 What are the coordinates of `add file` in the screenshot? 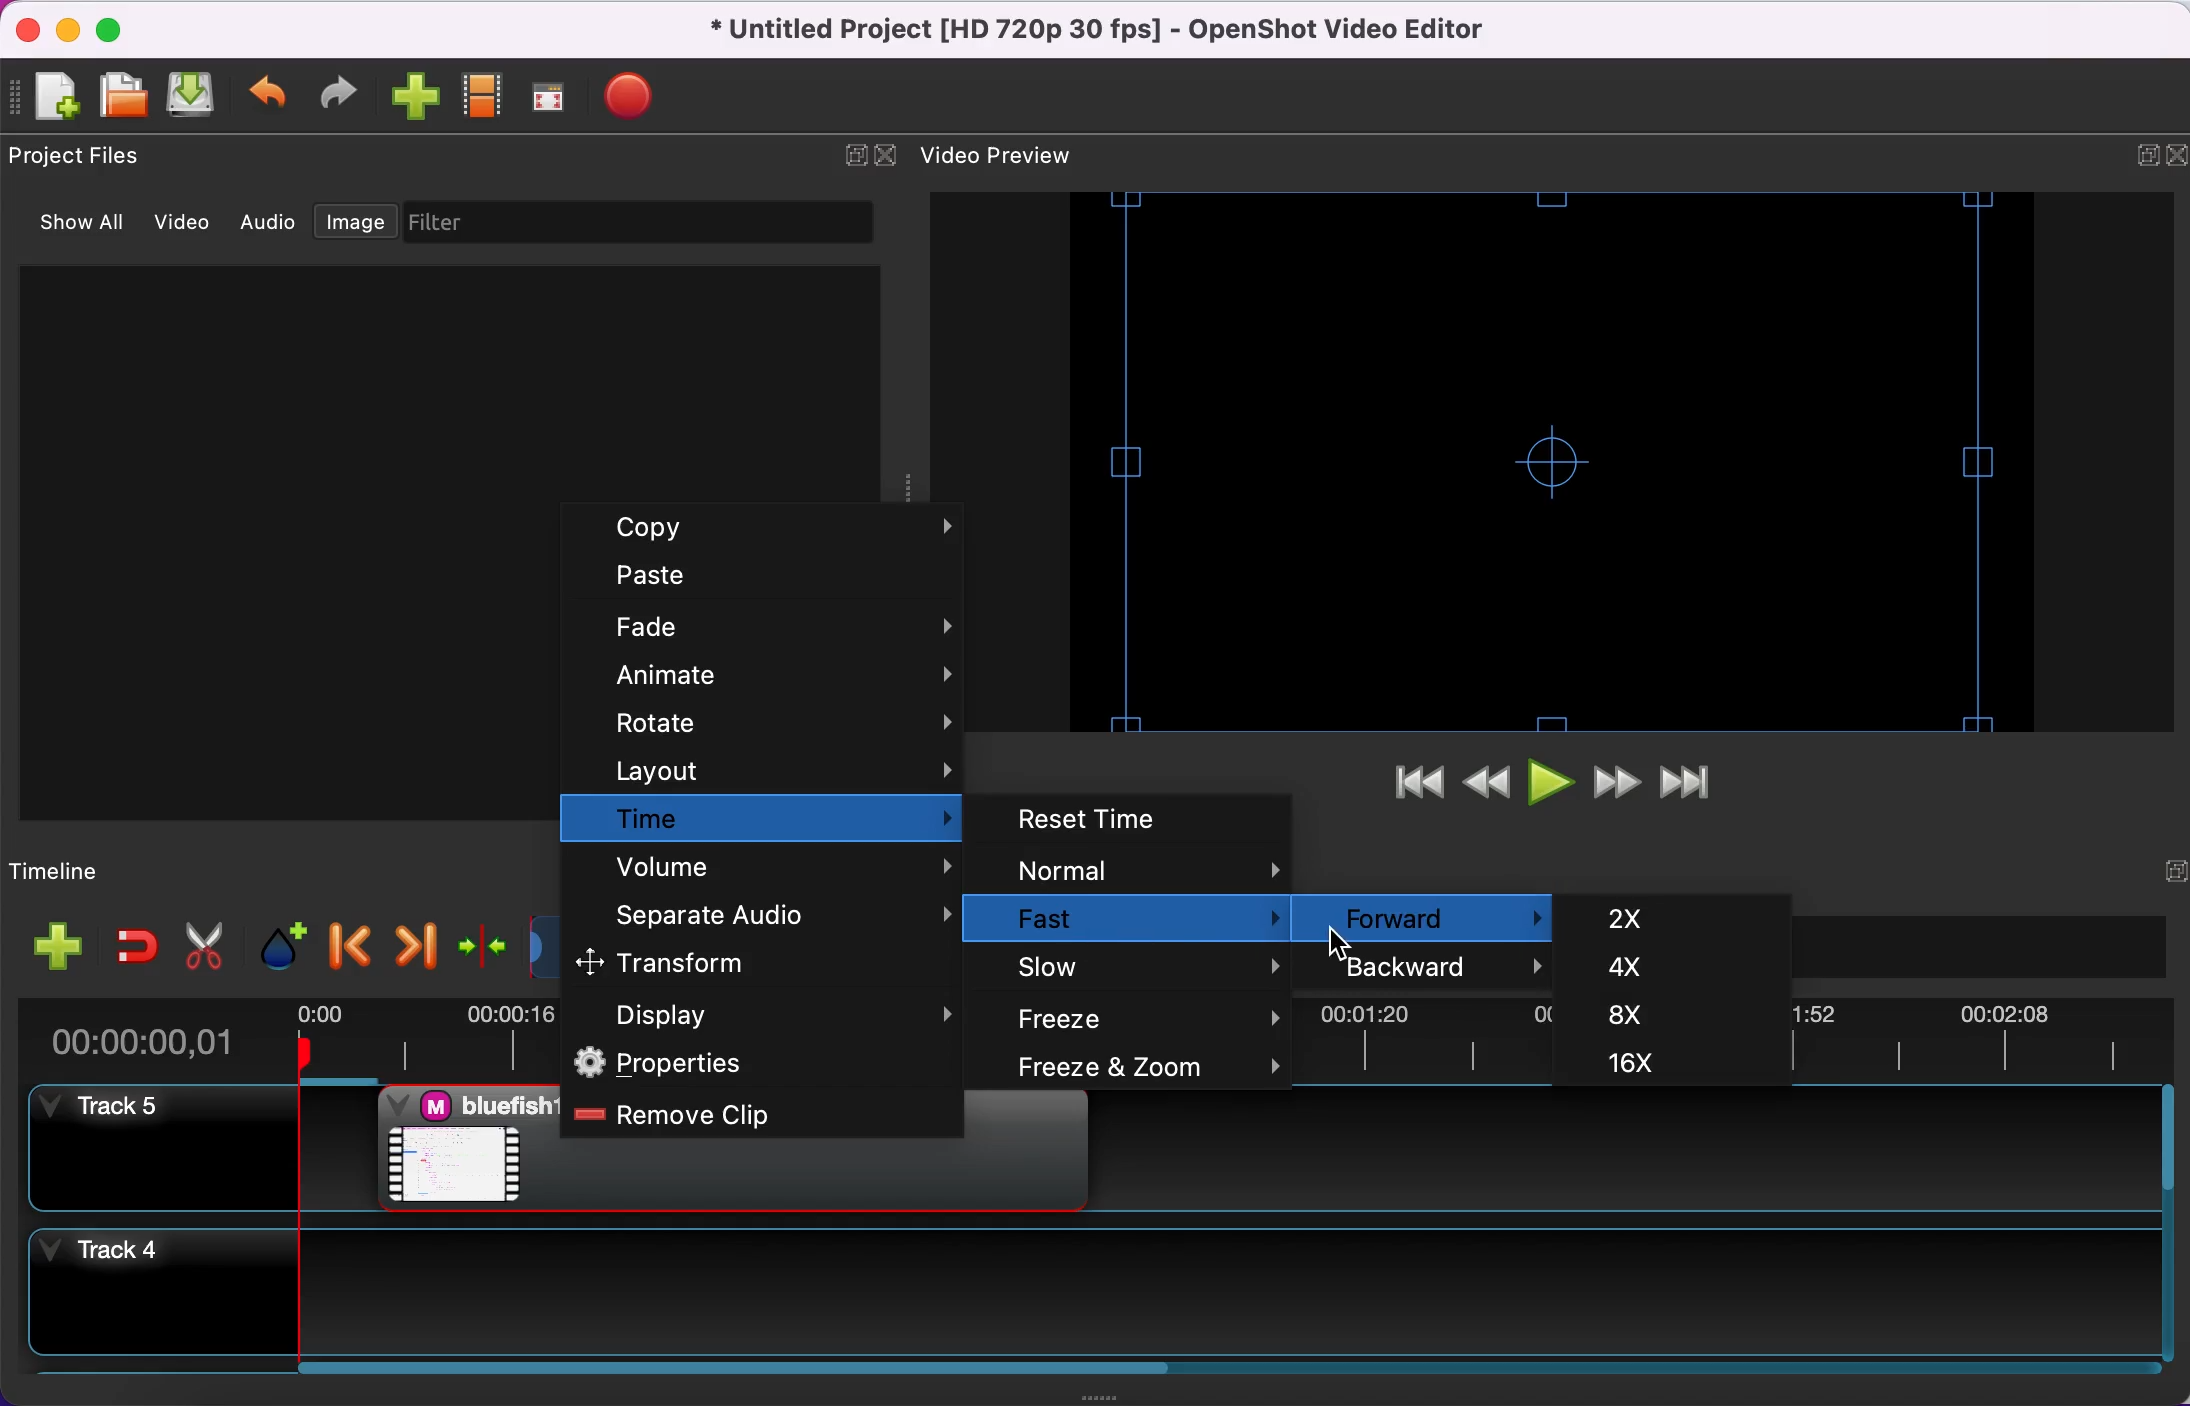 It's located at (60, 947).